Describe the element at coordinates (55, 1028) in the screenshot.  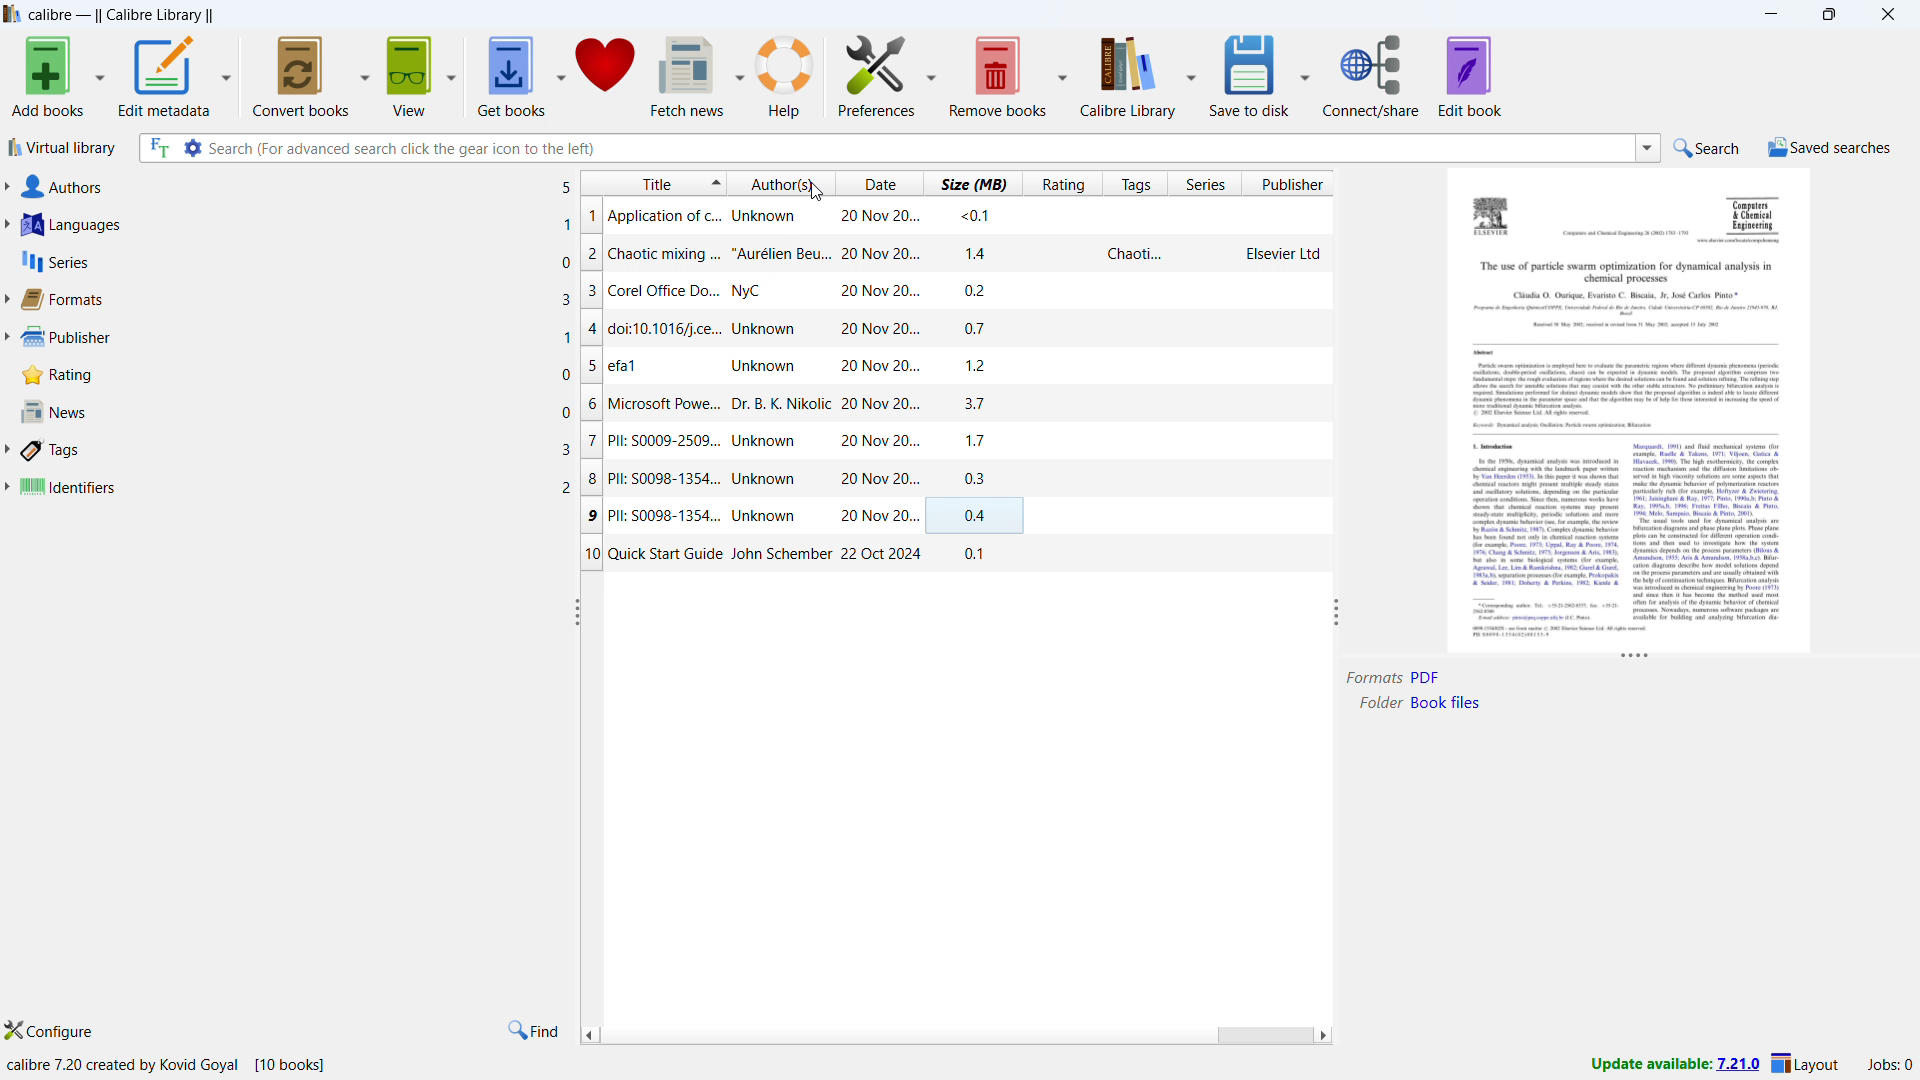
I see `configure` at that location.